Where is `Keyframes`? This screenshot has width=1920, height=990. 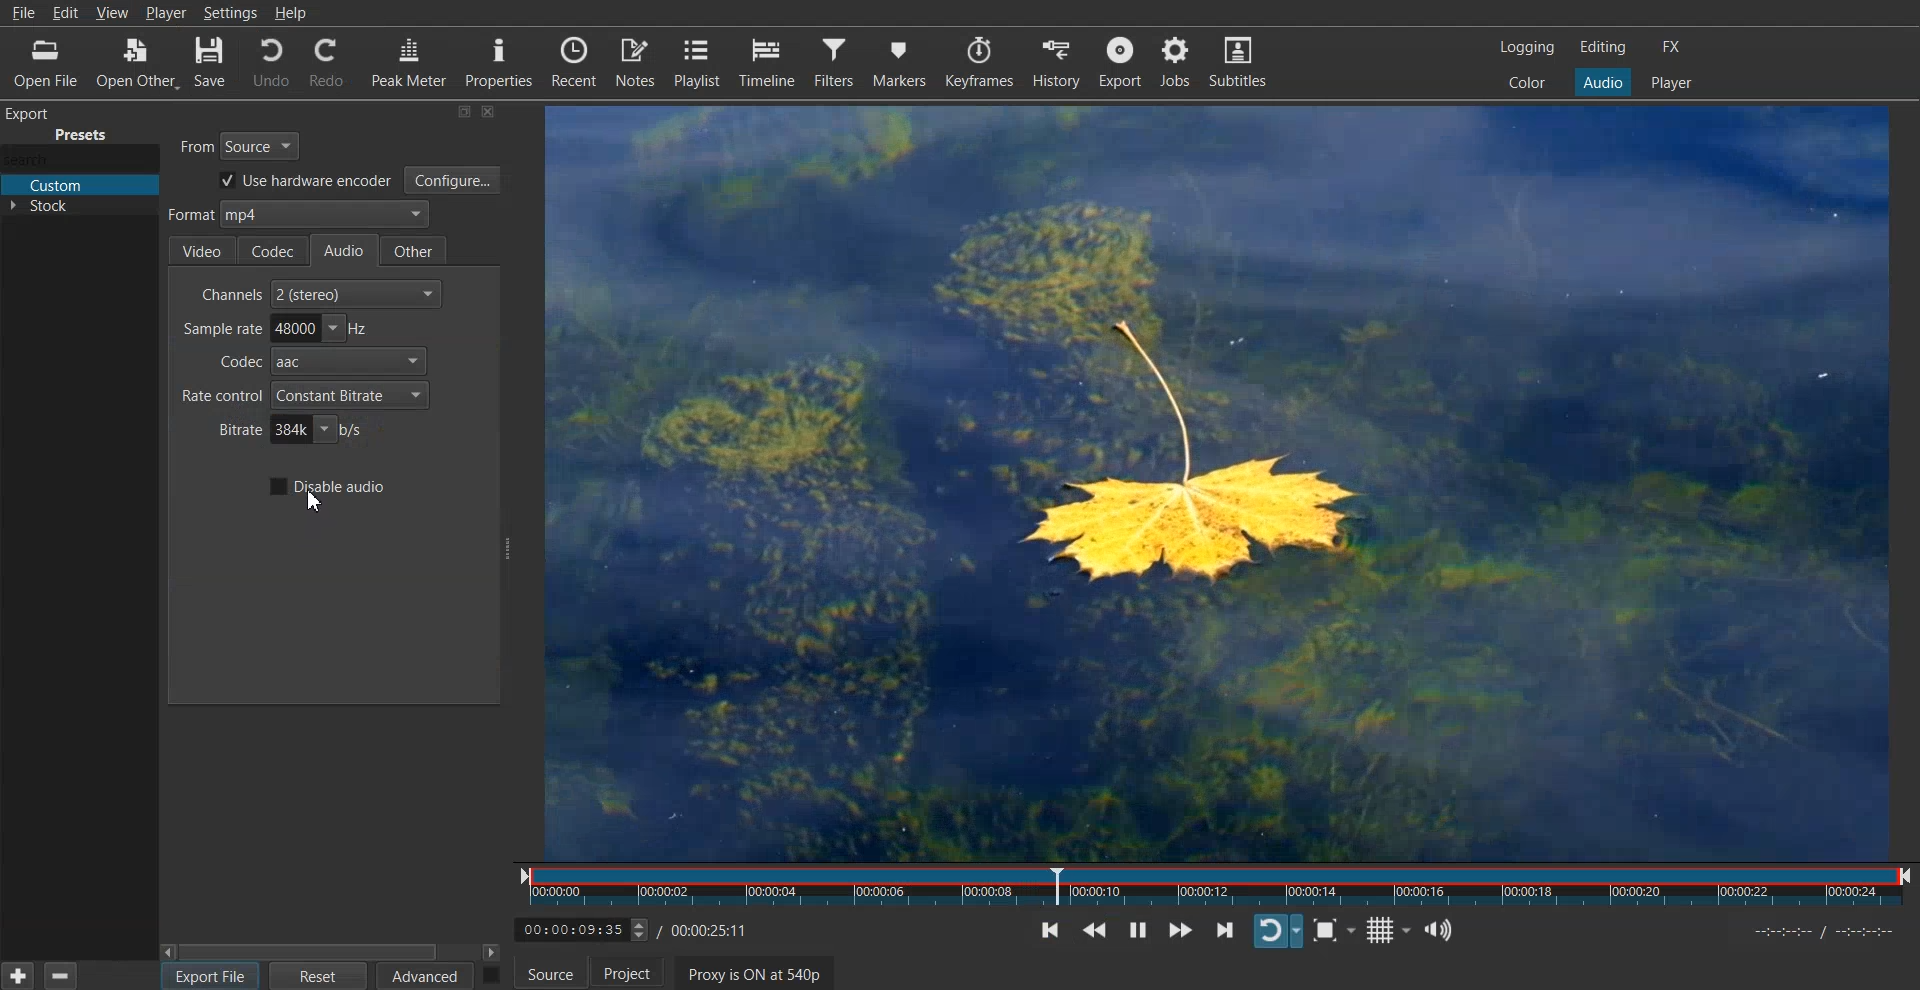
Keyframes is located at coordinates (982, 61).